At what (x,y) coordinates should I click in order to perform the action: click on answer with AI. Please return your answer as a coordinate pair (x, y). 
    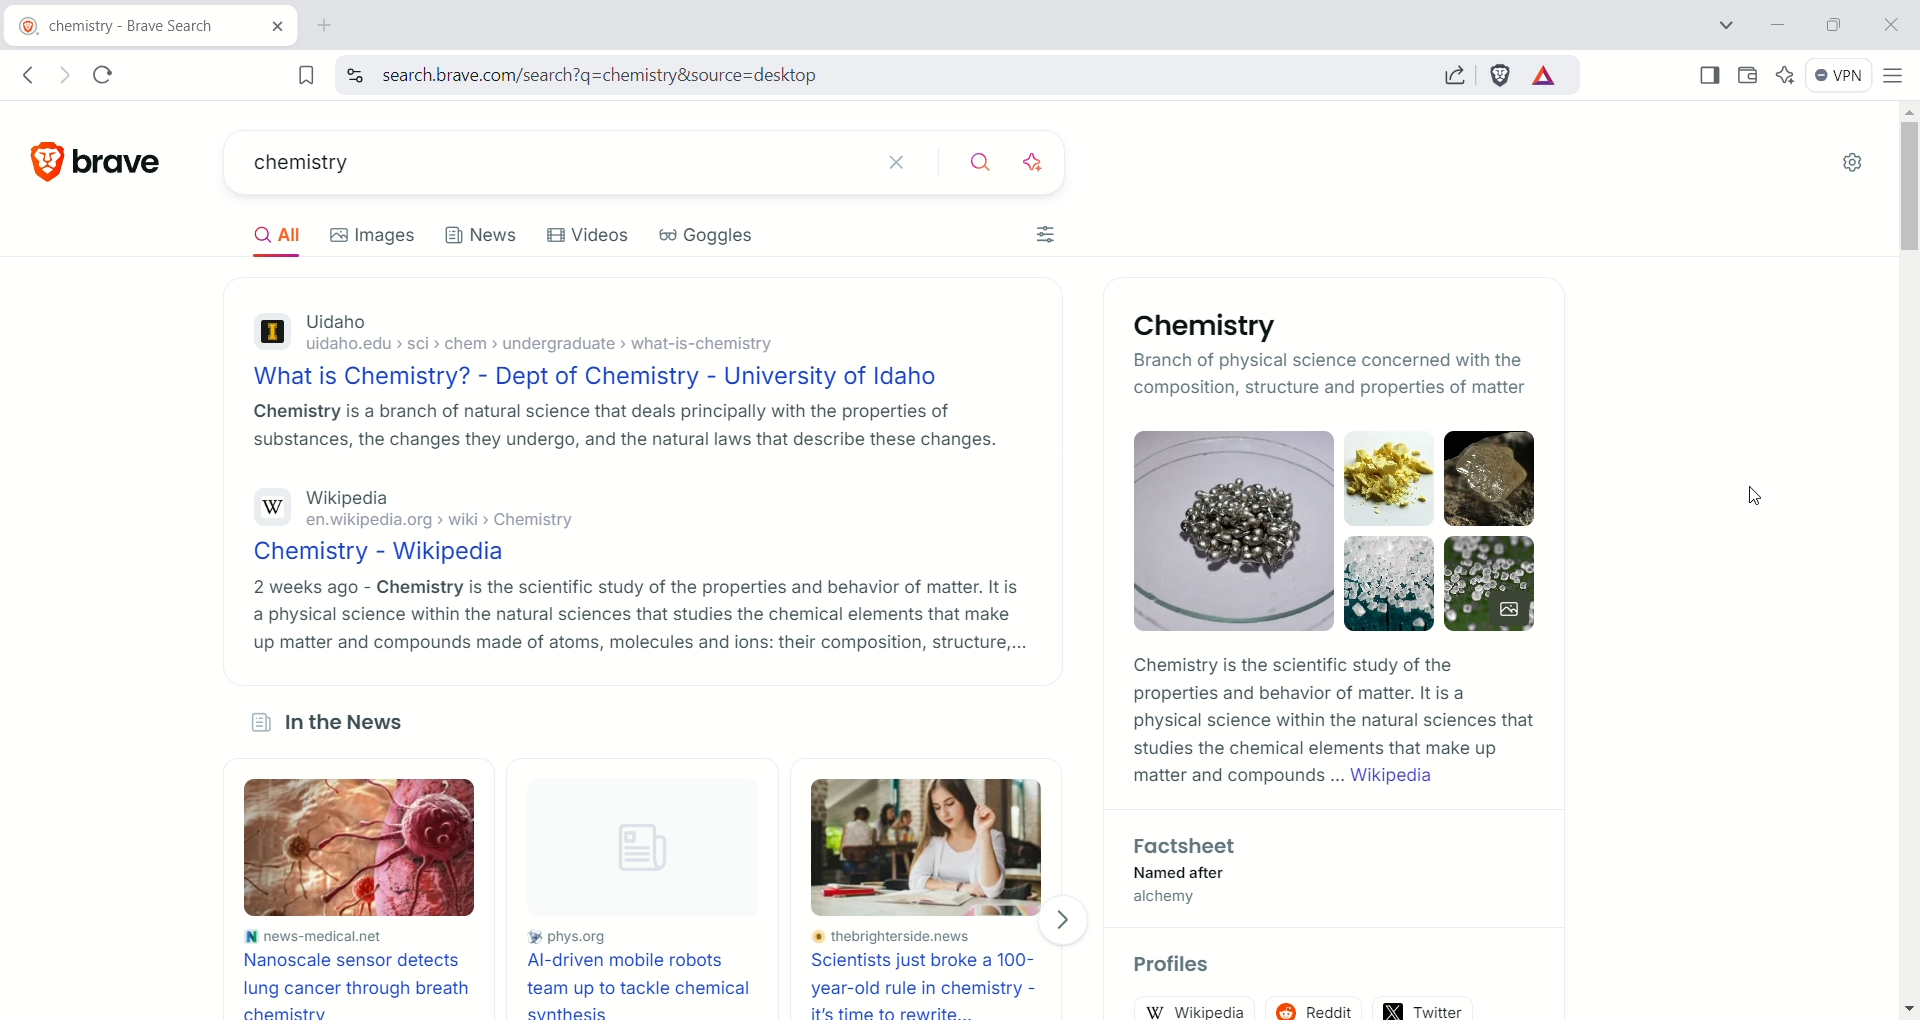
    Looking at the image, I should click on (1045, 159).